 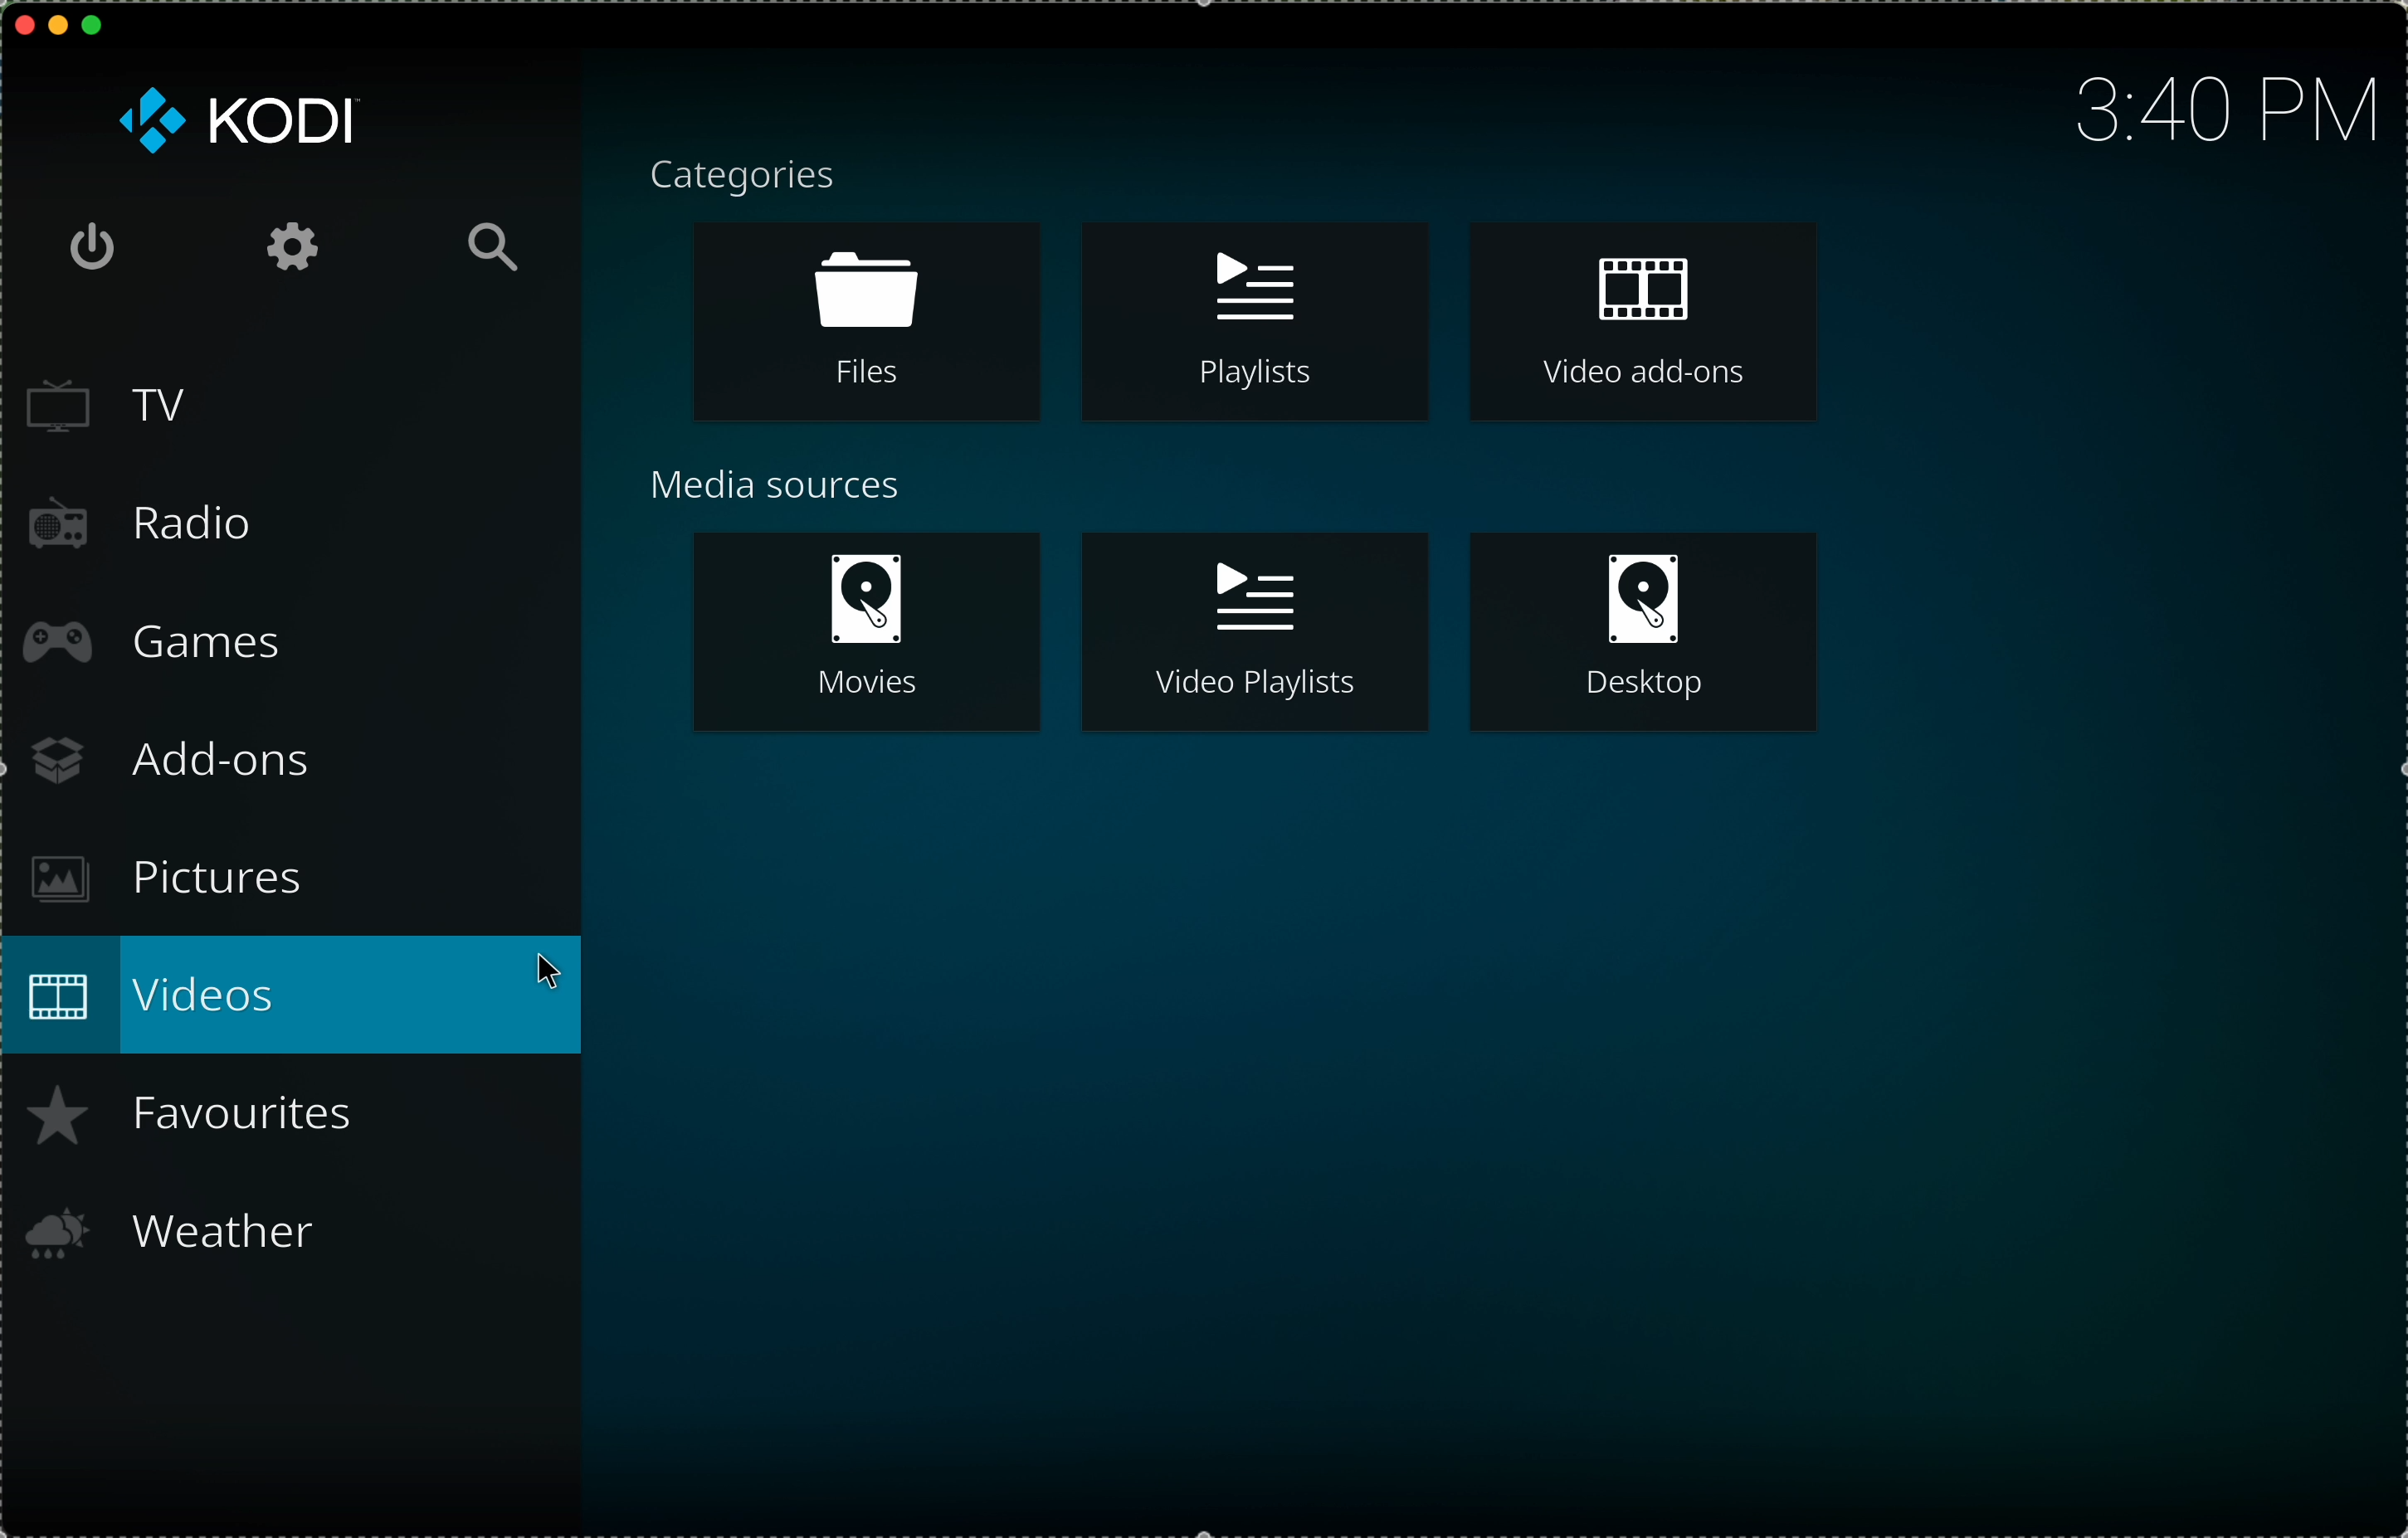 What do you see at coordinates (93, 247) in the screenshot?
I see `shut down` at bounding box center [93, 247].